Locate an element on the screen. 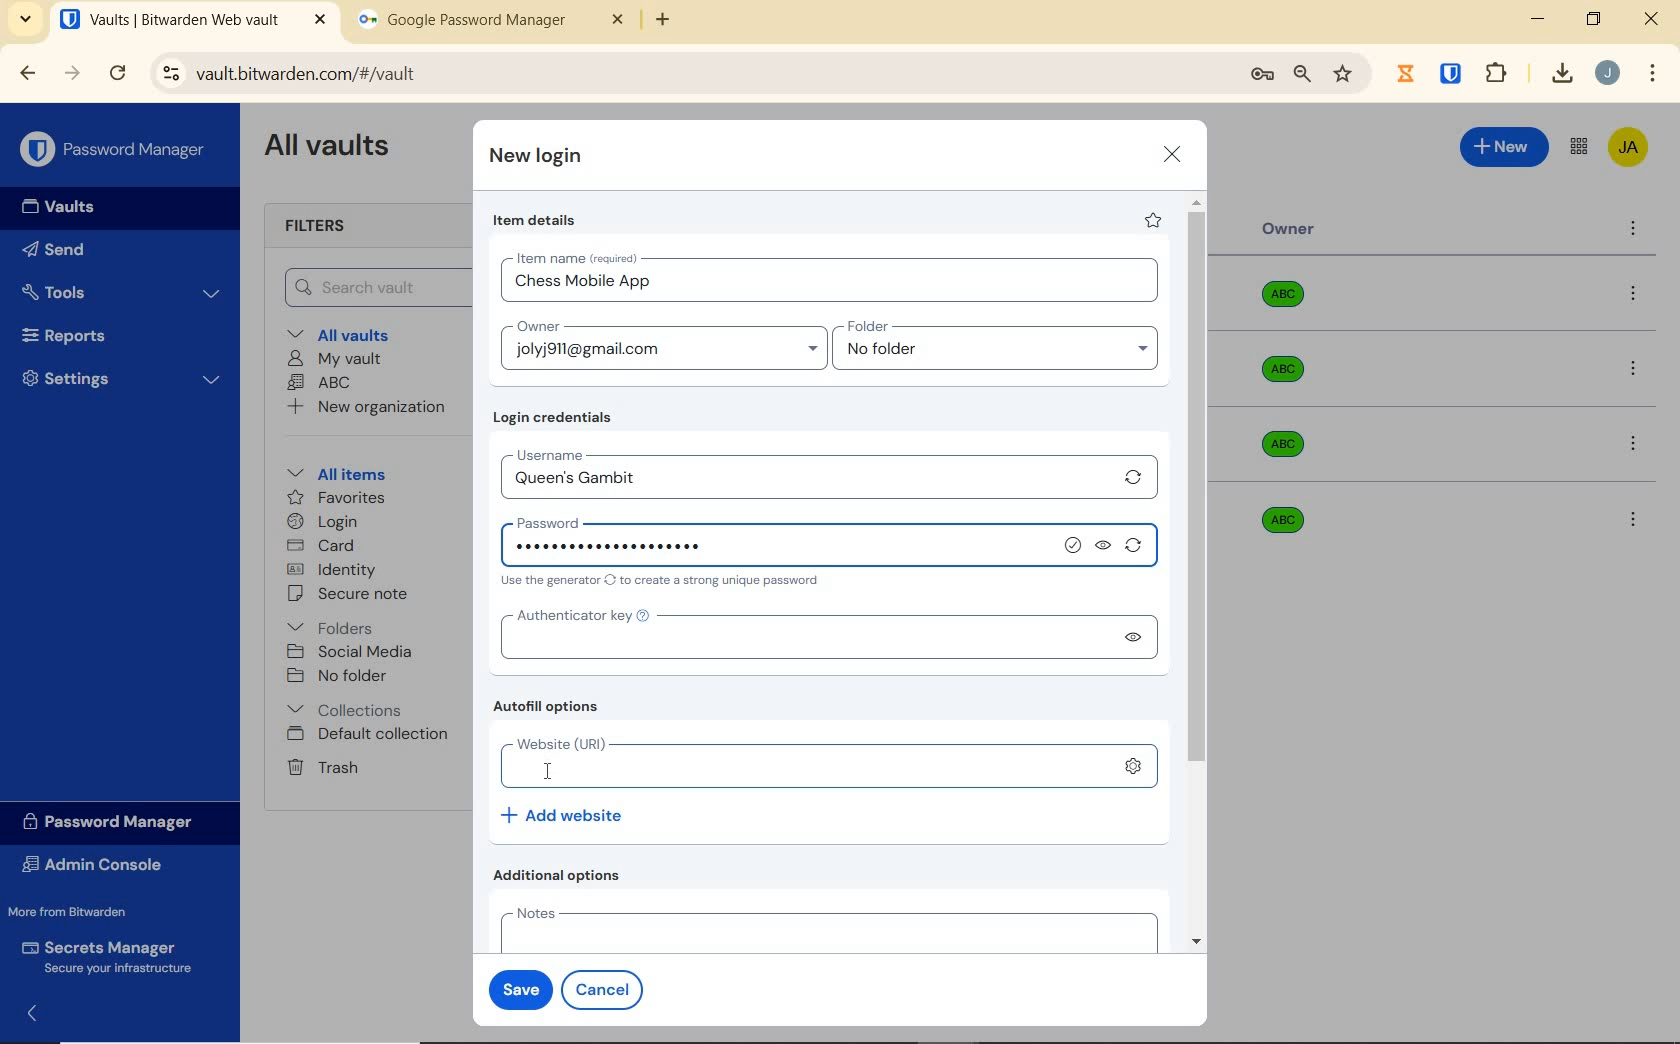 Image resolution: width=1680 pixels, height=1044 pixels. login name is located at coordinates (834, 286).